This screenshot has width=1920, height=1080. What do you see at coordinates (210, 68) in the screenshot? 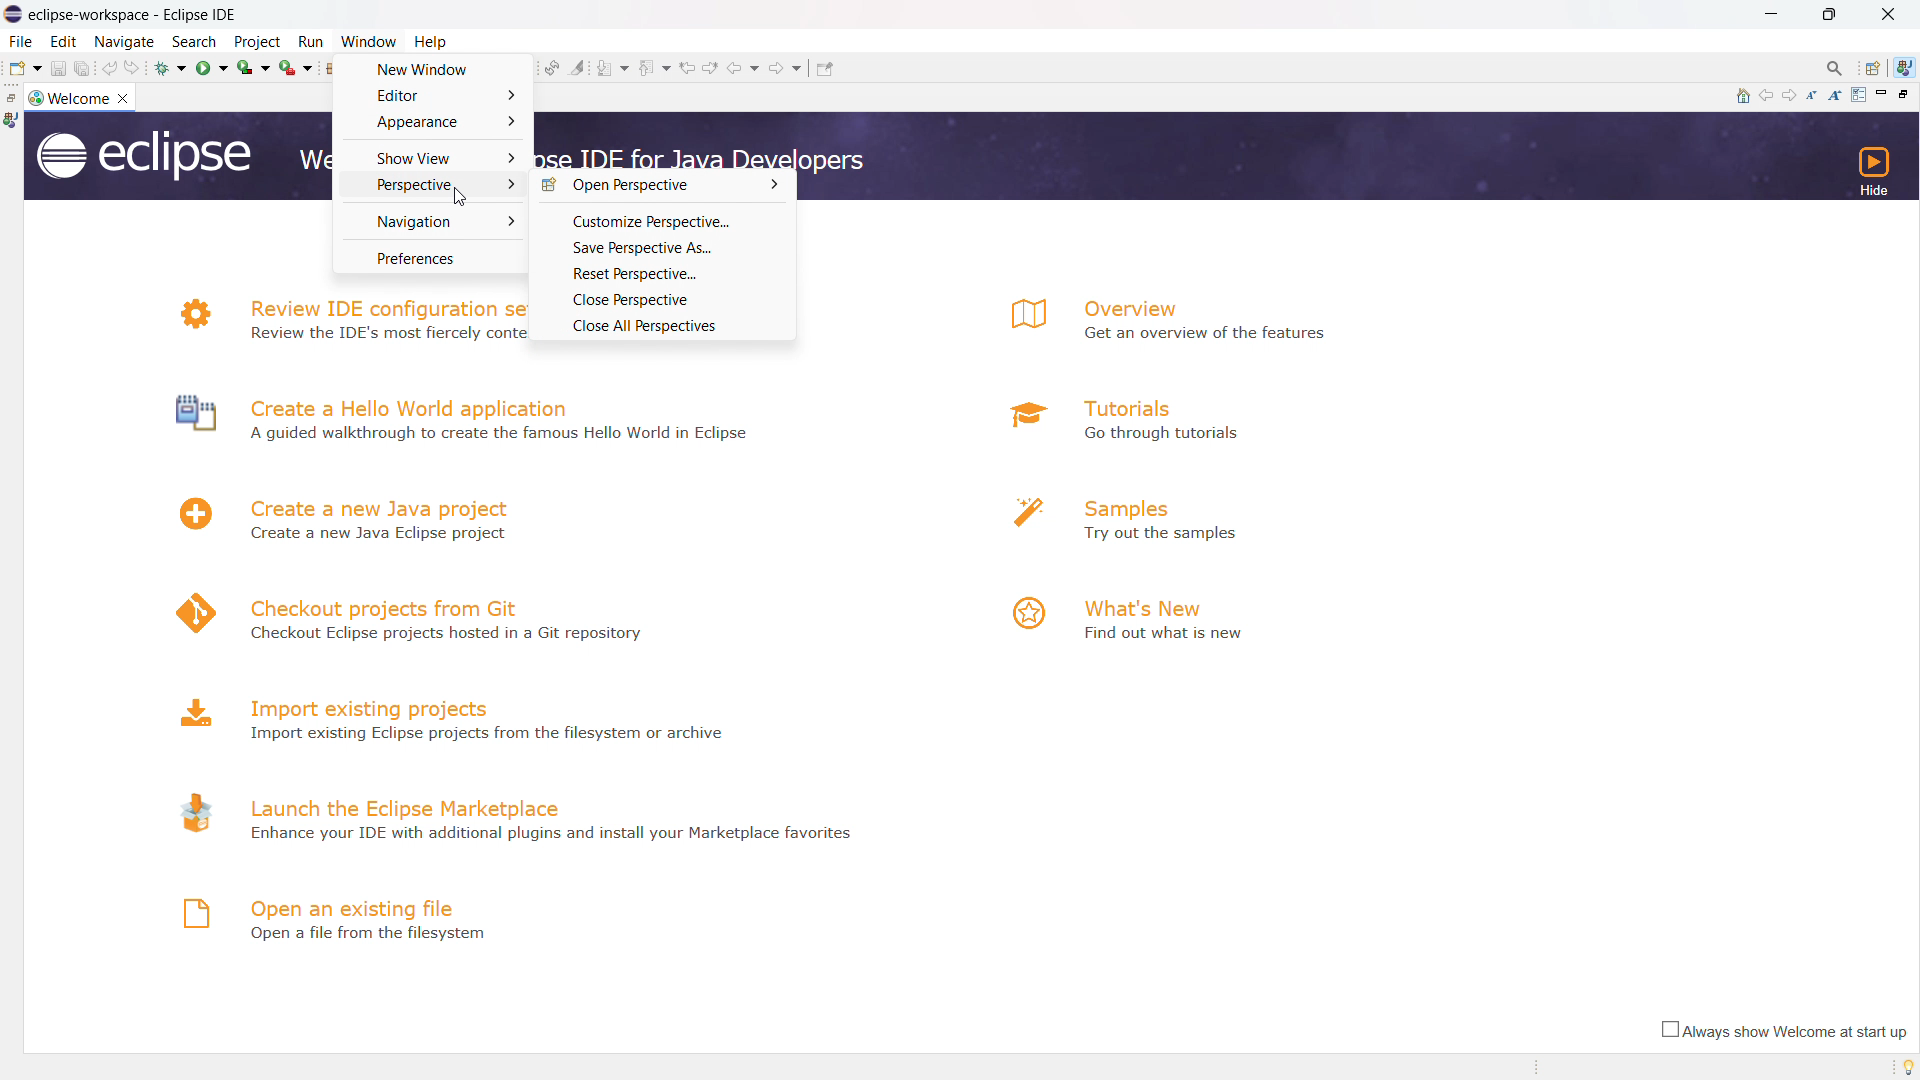
I see `run` at bounding box center [210, 68].